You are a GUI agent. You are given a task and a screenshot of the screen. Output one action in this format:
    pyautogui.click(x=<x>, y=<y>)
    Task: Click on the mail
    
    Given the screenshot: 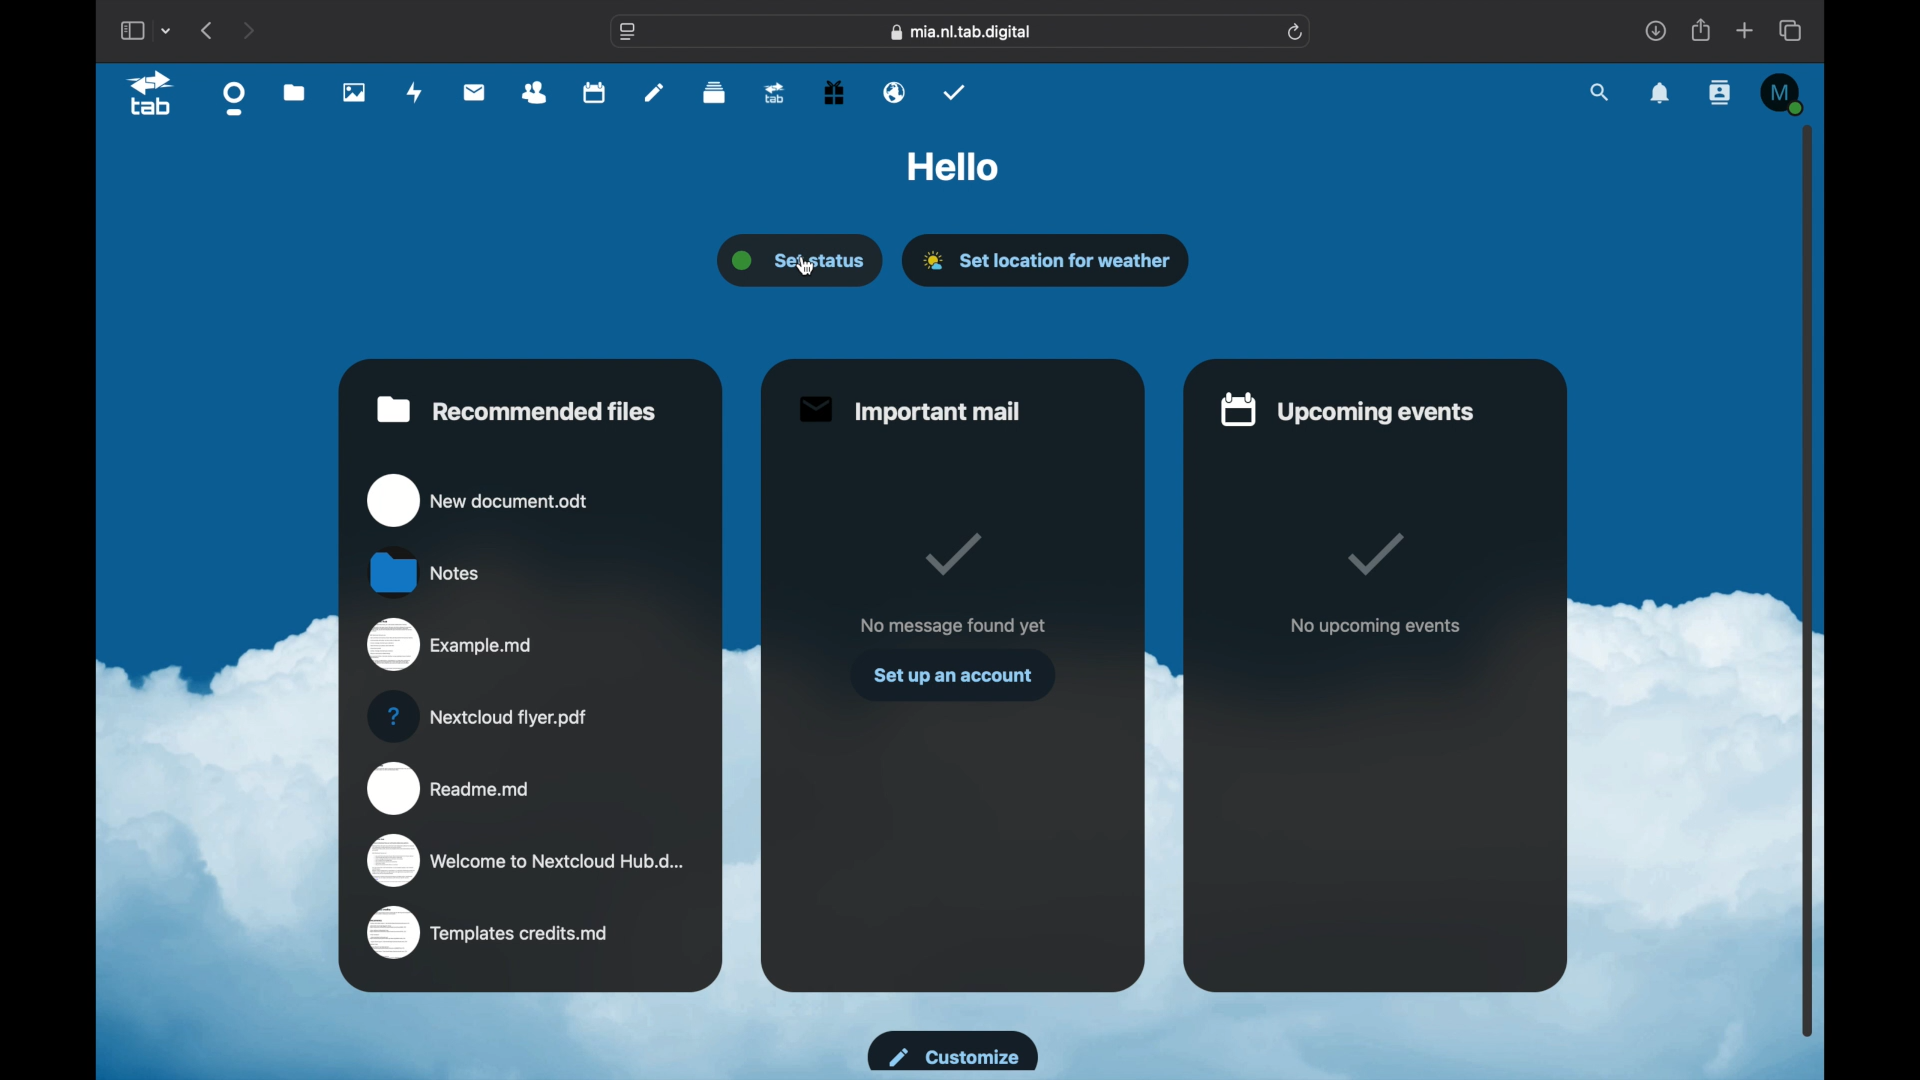 What is the action you would take?
    pyautogui.click(x=475, y=91)
    